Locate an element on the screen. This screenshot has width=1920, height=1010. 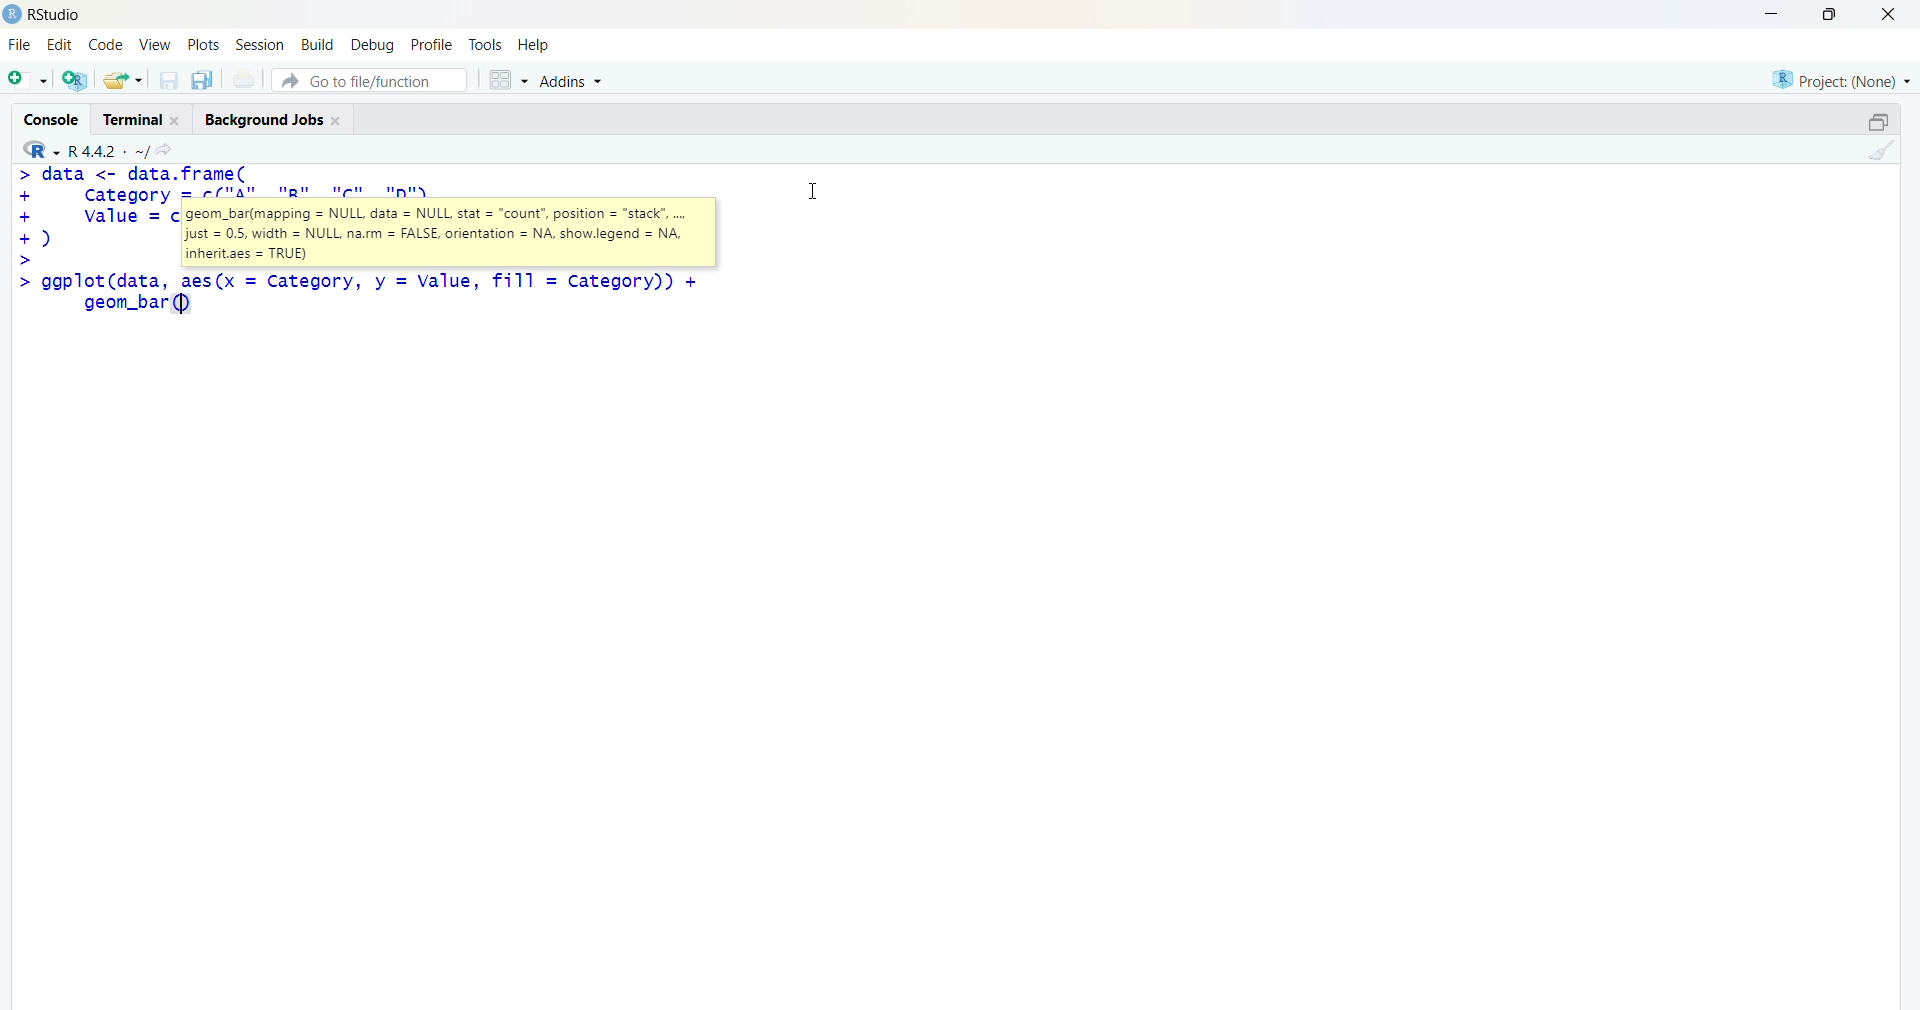
# Go to file/function is located at coordinates (369, 80).